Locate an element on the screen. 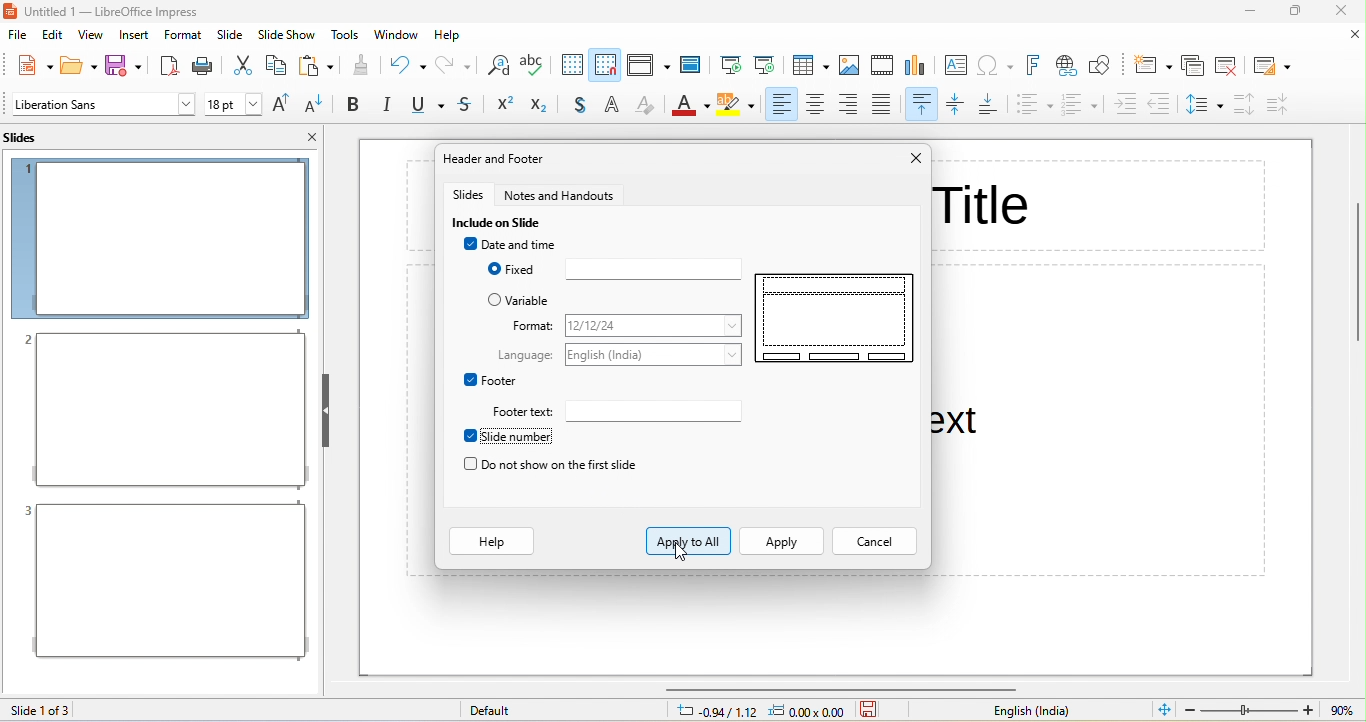  font color is located at coordinates (689, 108).